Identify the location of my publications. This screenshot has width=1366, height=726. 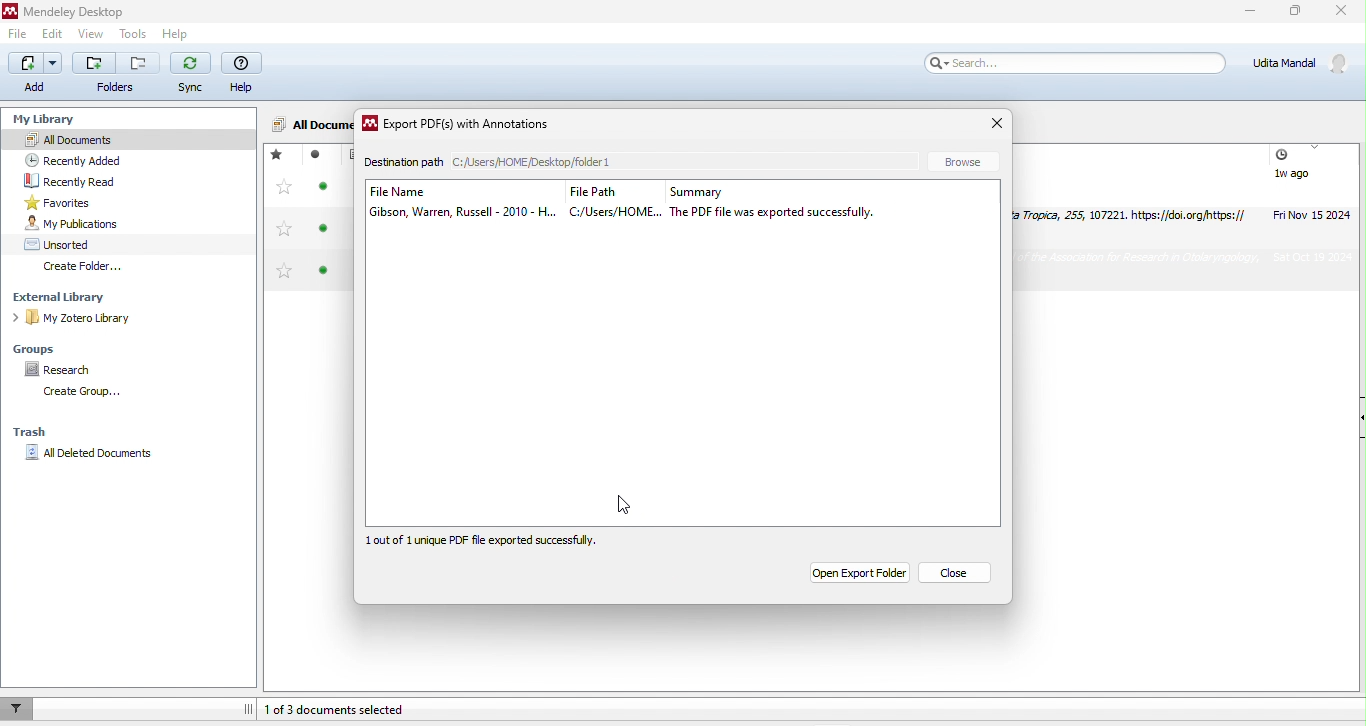
(88, 224).